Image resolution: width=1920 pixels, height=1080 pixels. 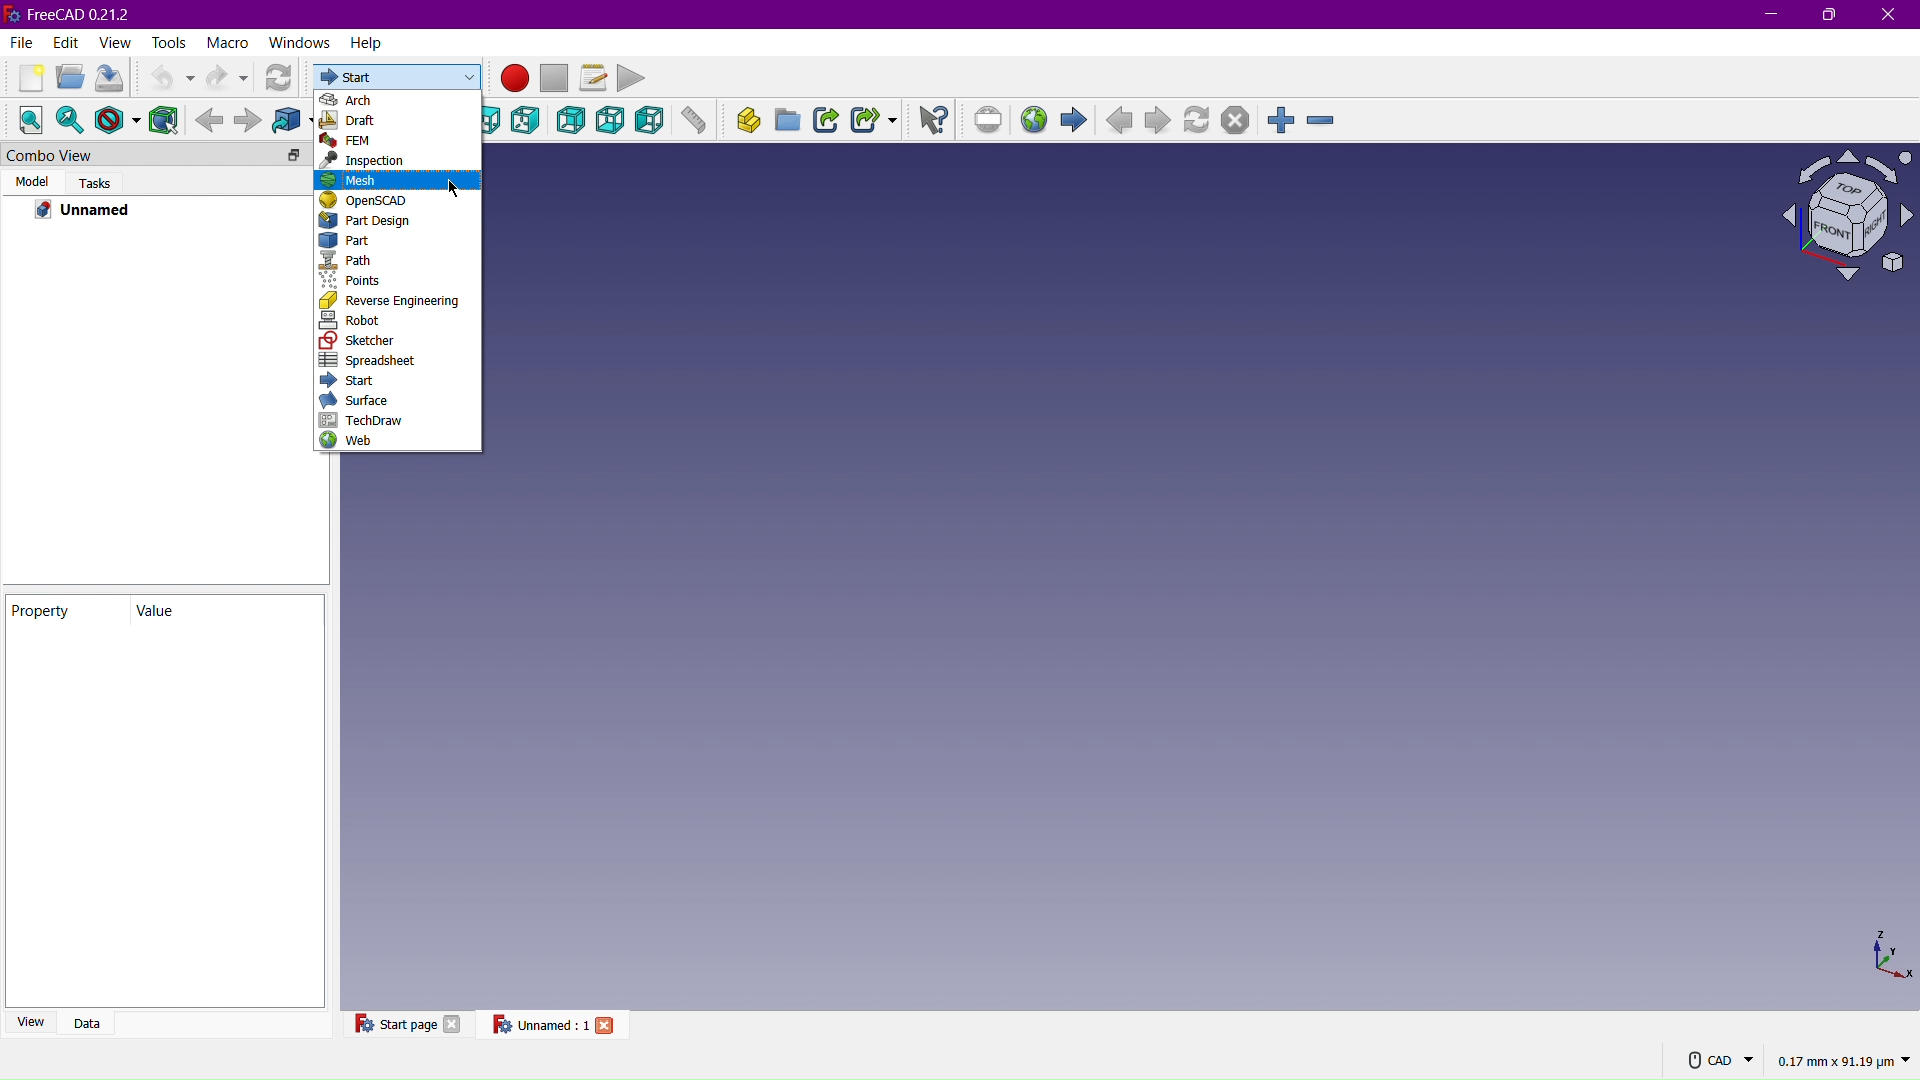 What do you see at coordinates (633, 77) in the screenshot?
I see `Execute Macro` at bounding box center [633, 77].